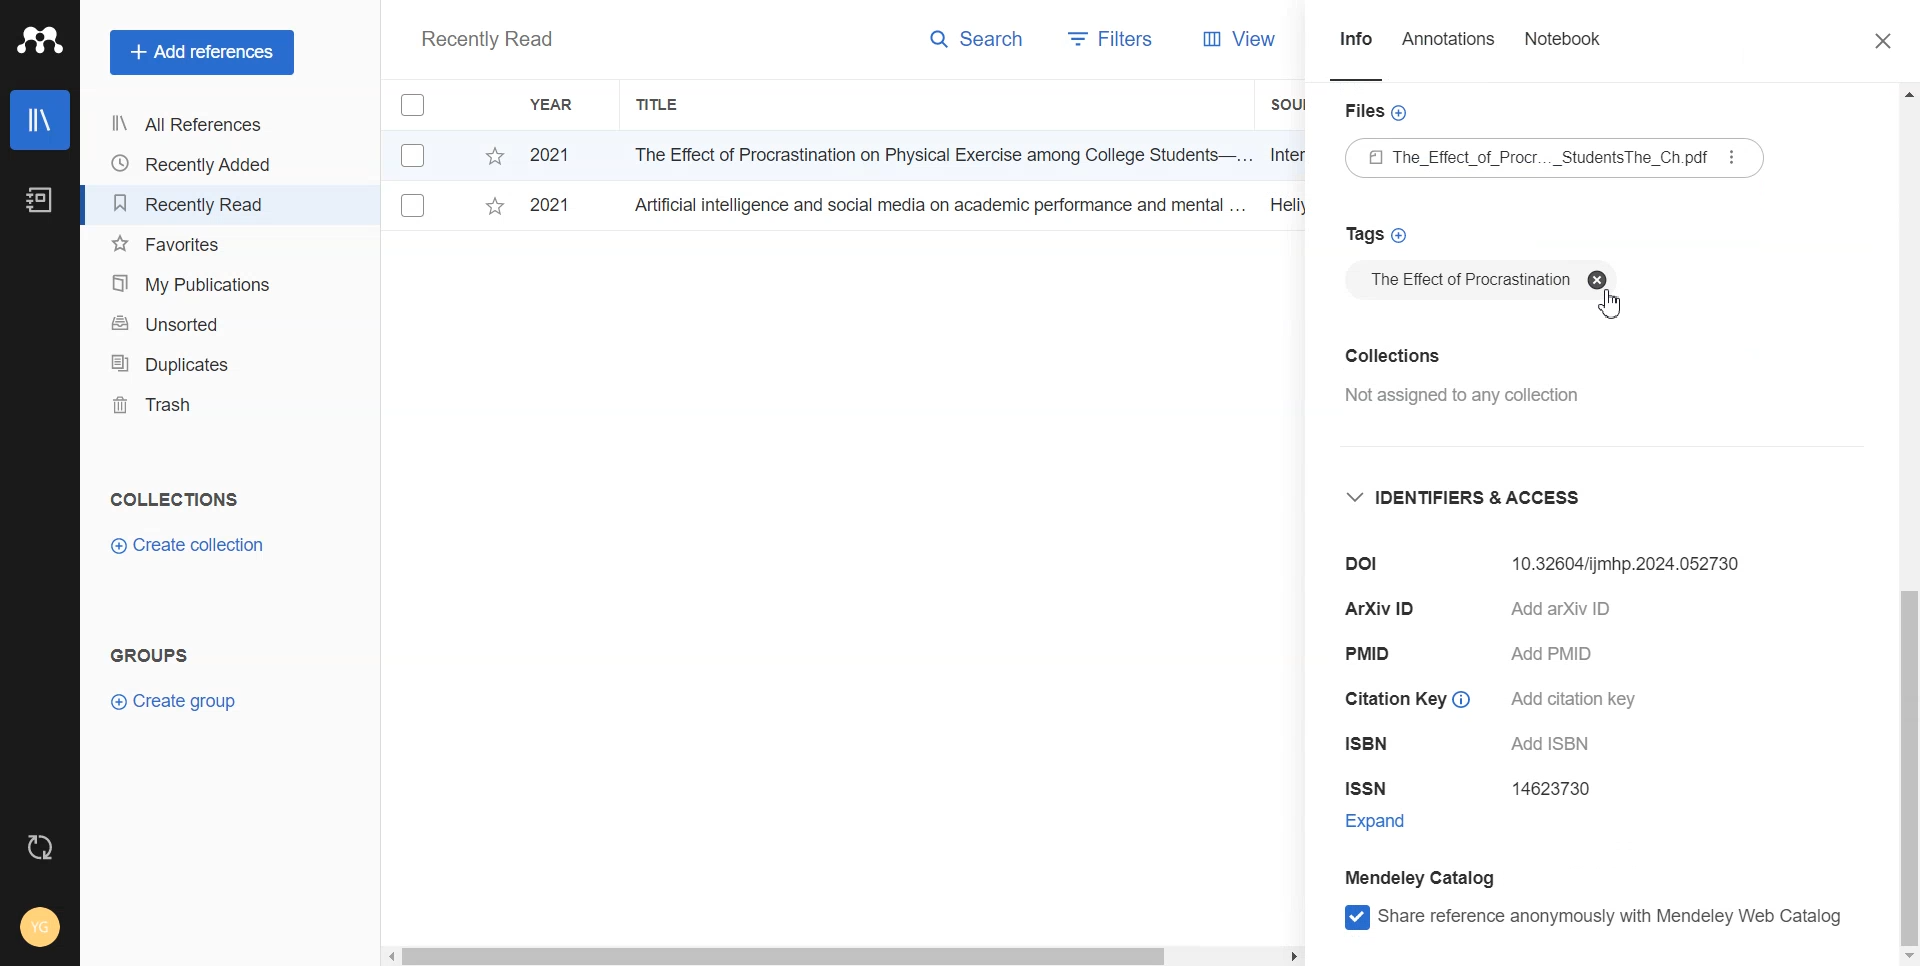 The height and width of the screenshot is (966, 1920). I want to click on Notebook, so click(37, 201).